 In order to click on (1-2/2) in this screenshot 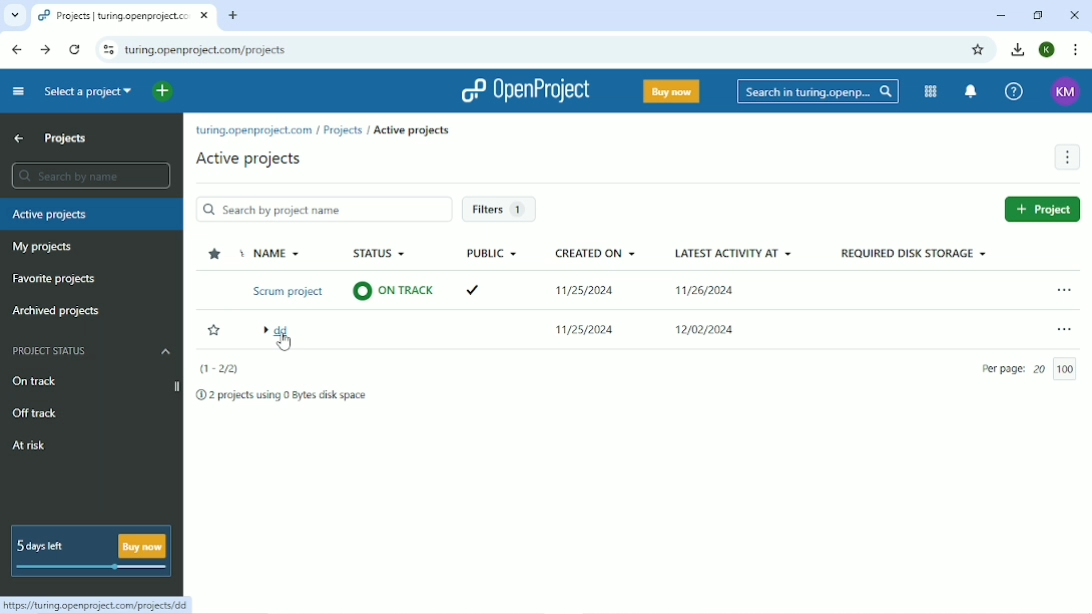, I will do `click(217, 369)`.